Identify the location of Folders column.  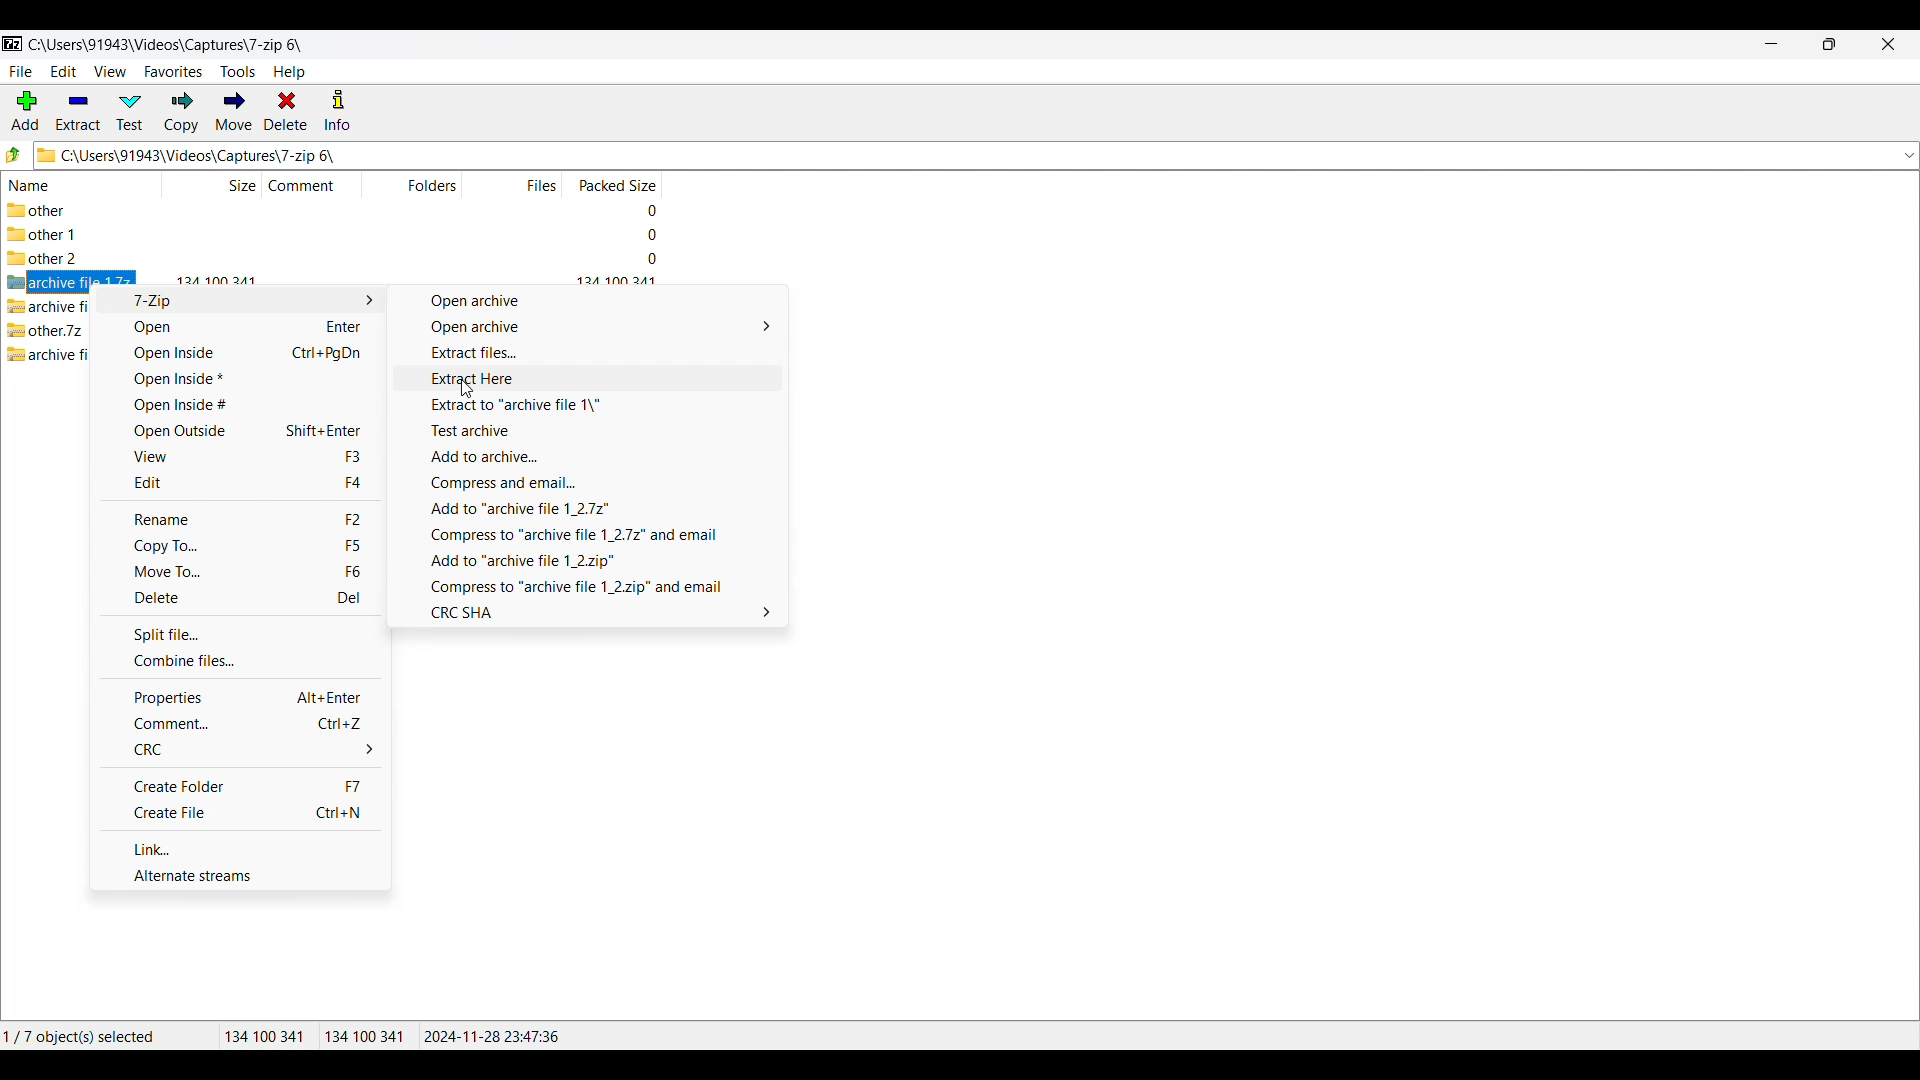
(431, 185).